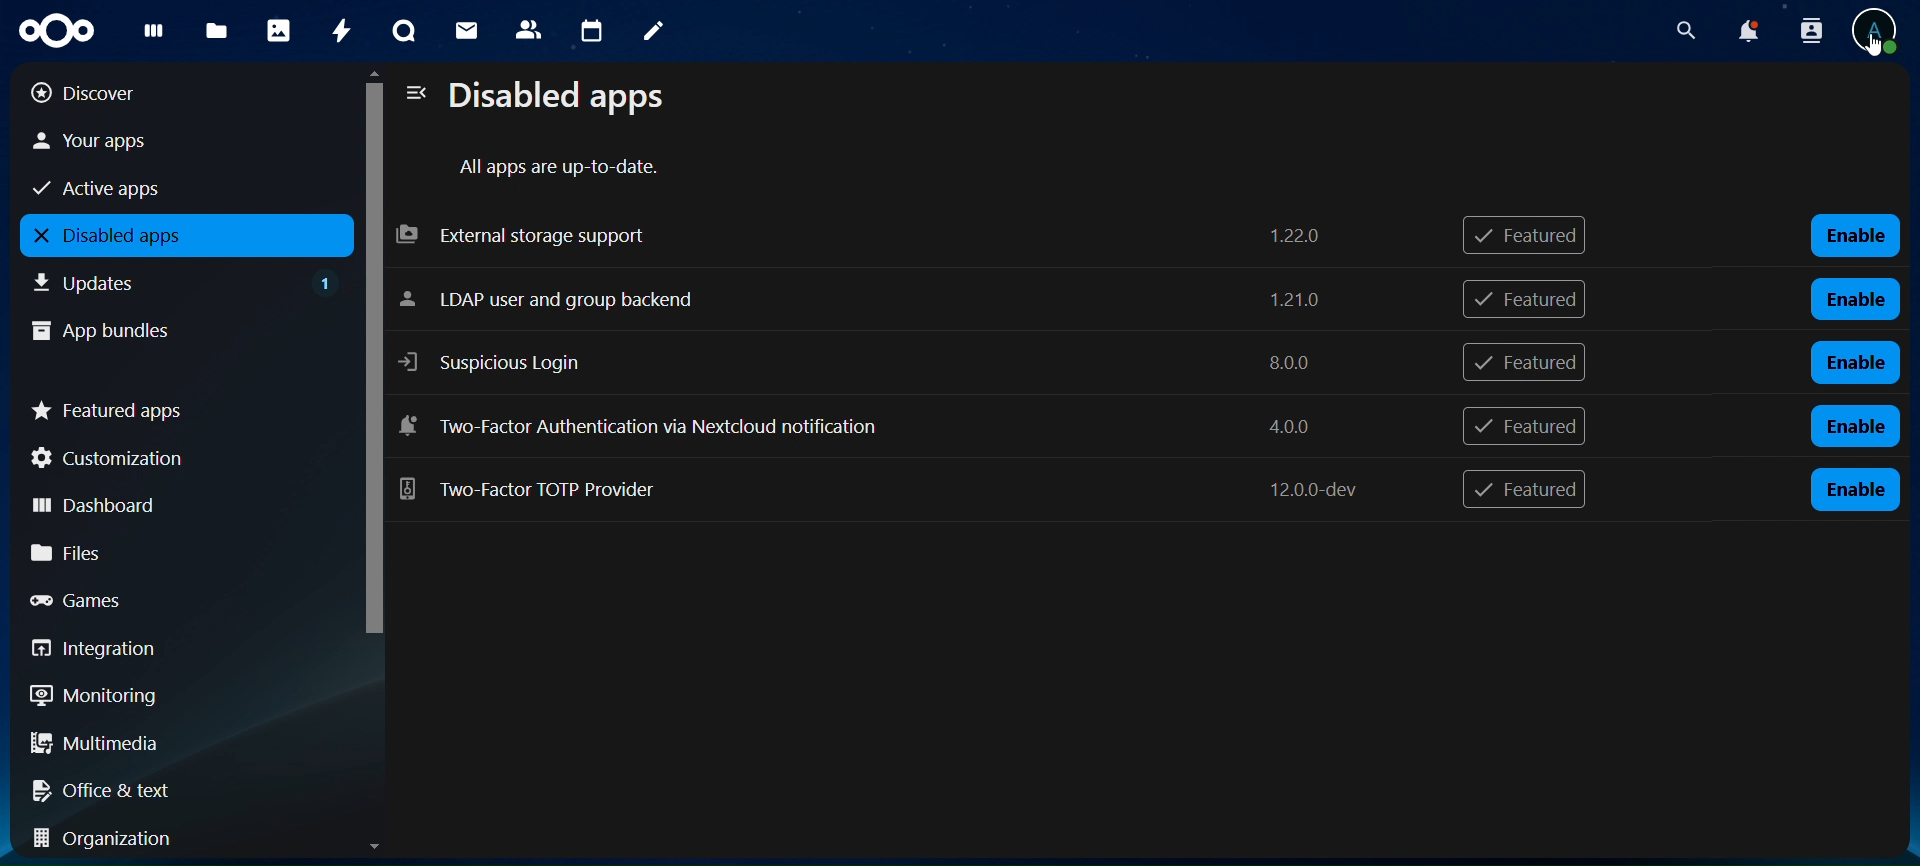 The image size is (1920, 866). What do you see at coordinates (341, 30) in the screenshot?
I see `activity` at bounding box center [341, 30].